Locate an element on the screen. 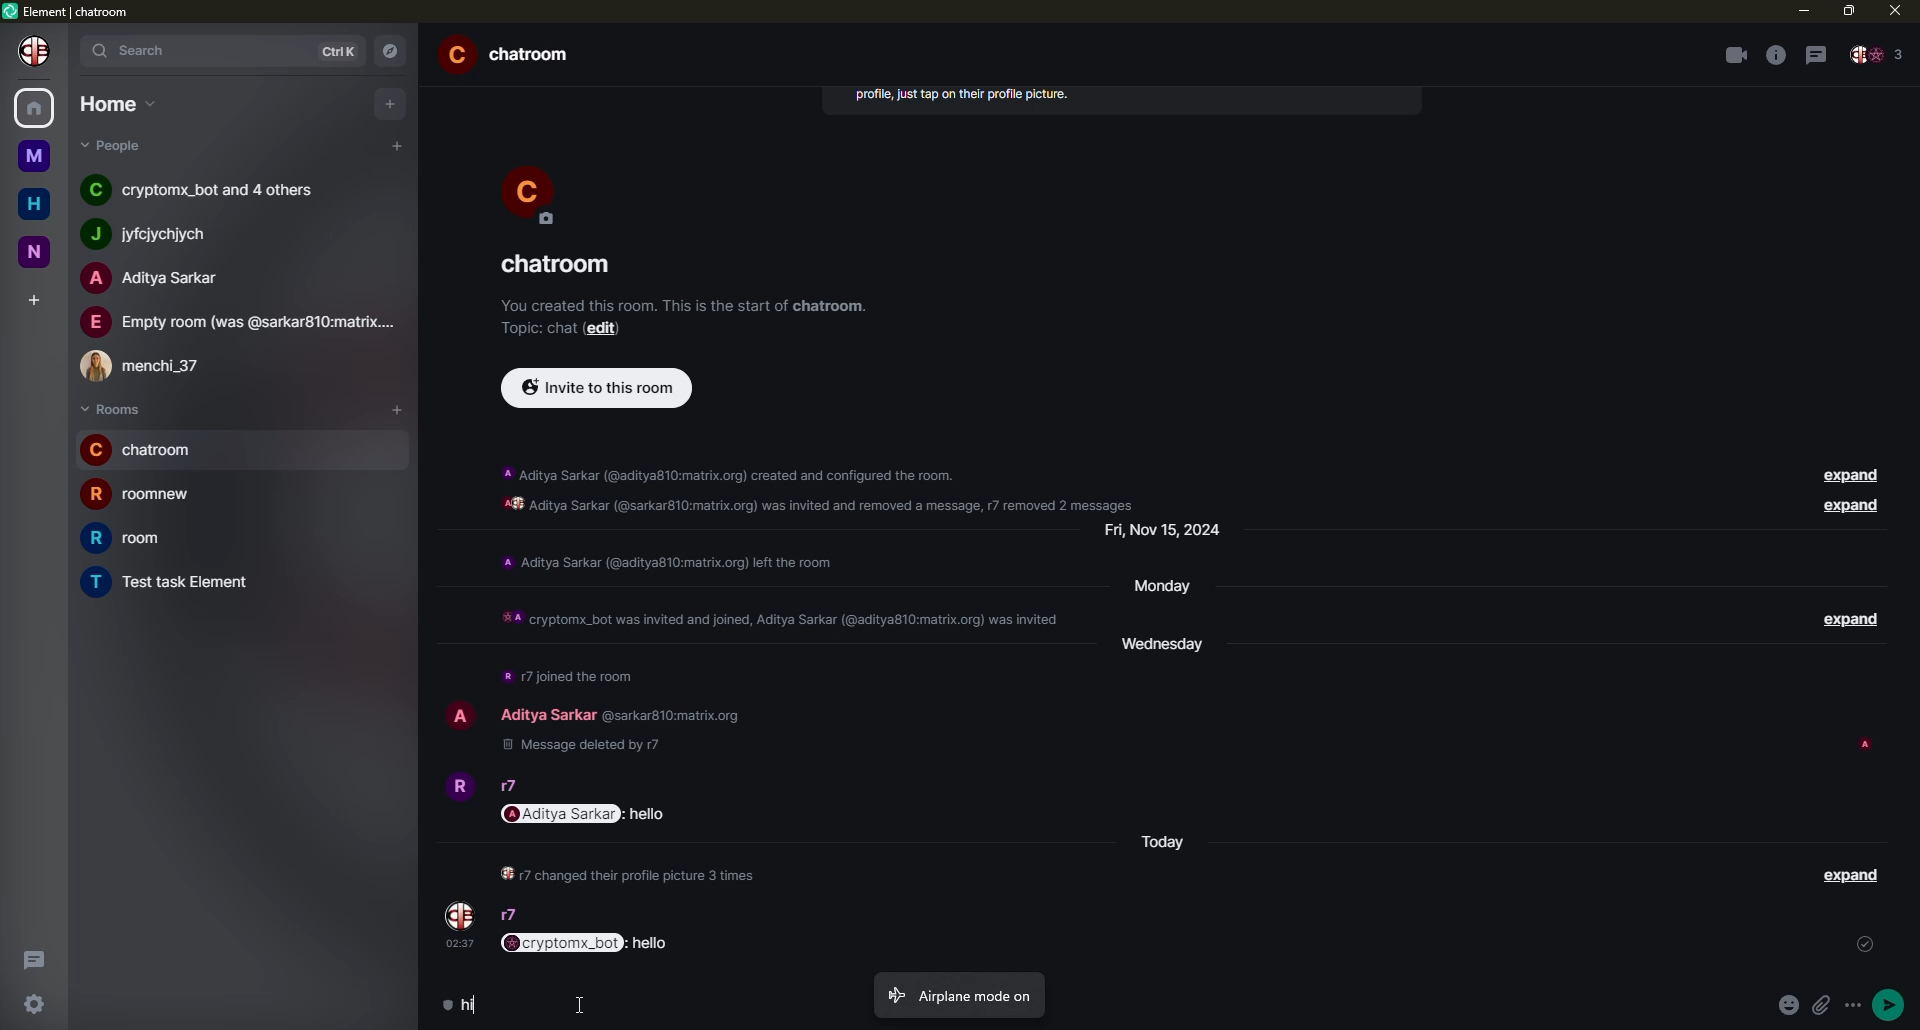 The width and height of the screenshot is (1920, 1030). sent is located at coordinates (1866, 944).